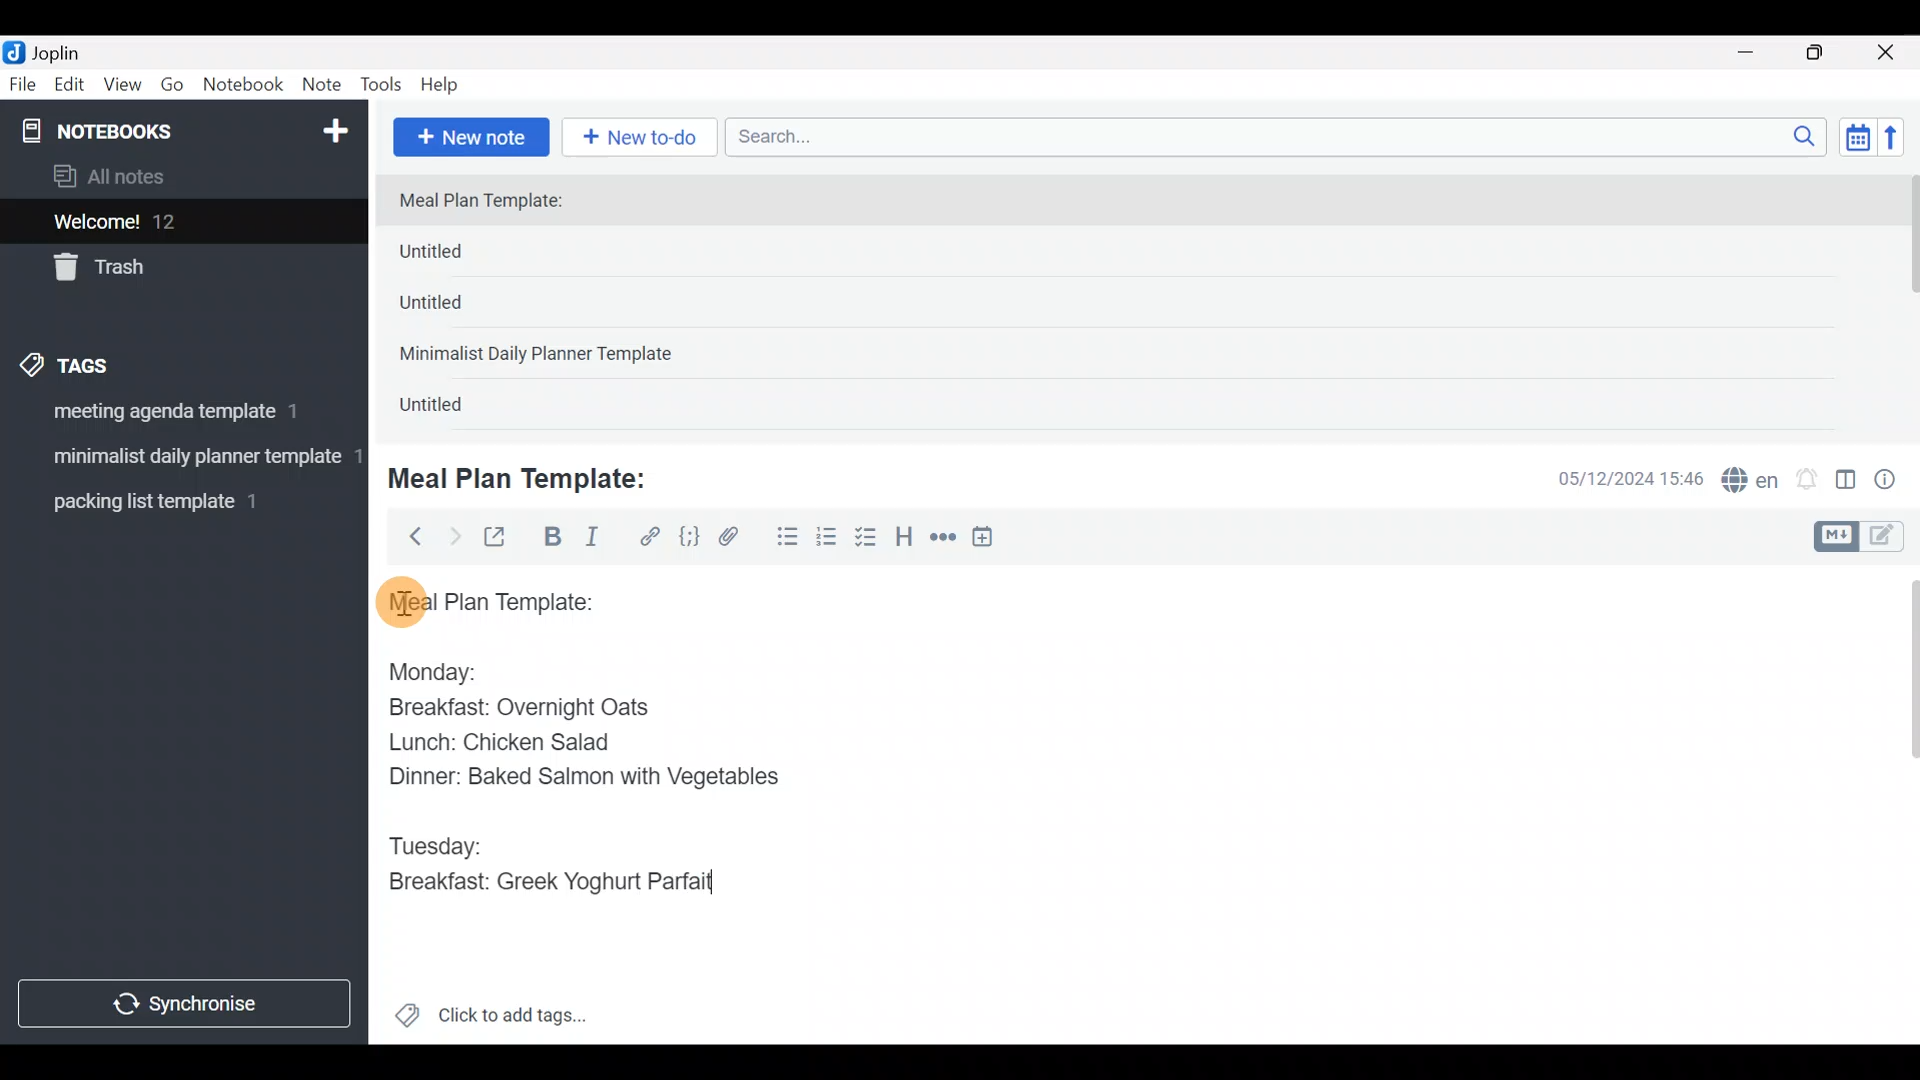 The height and width of the screenshot is (1080, 1920). Describe the element at coordinates (458, 309) in the screenshot. I see `Untitled` at that location.